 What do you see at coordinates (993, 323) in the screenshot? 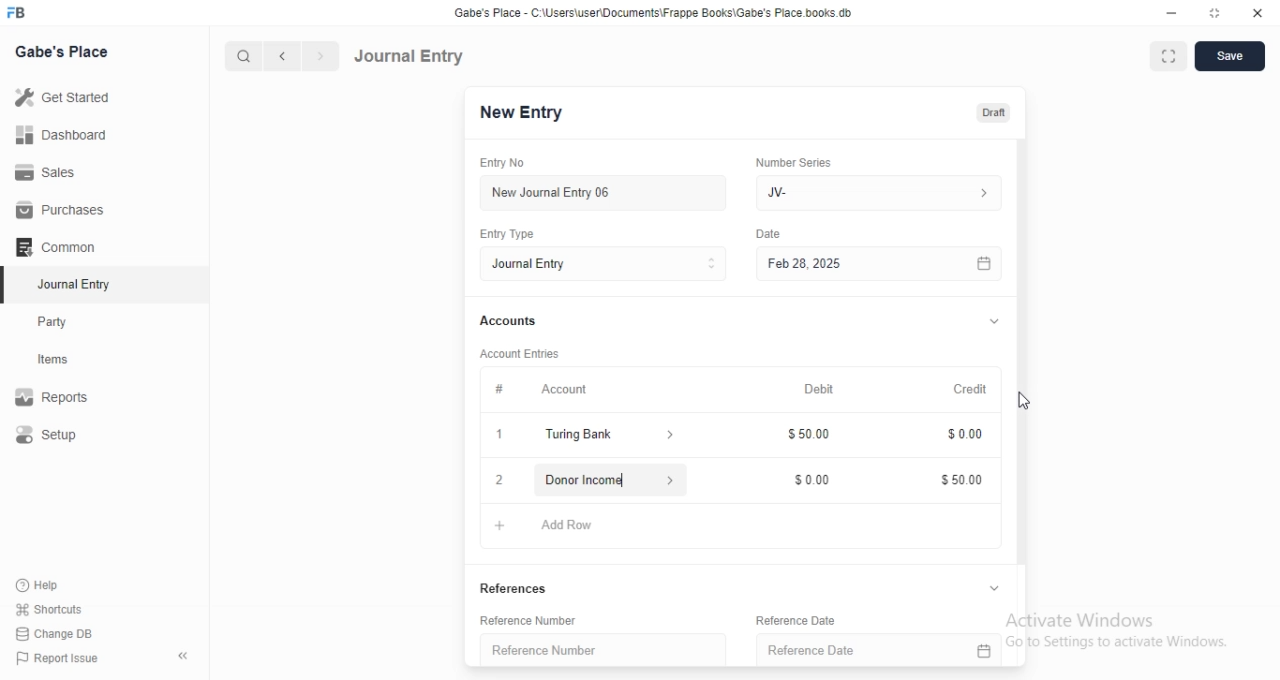
I see `collapse` at bounding box center [993, 323].